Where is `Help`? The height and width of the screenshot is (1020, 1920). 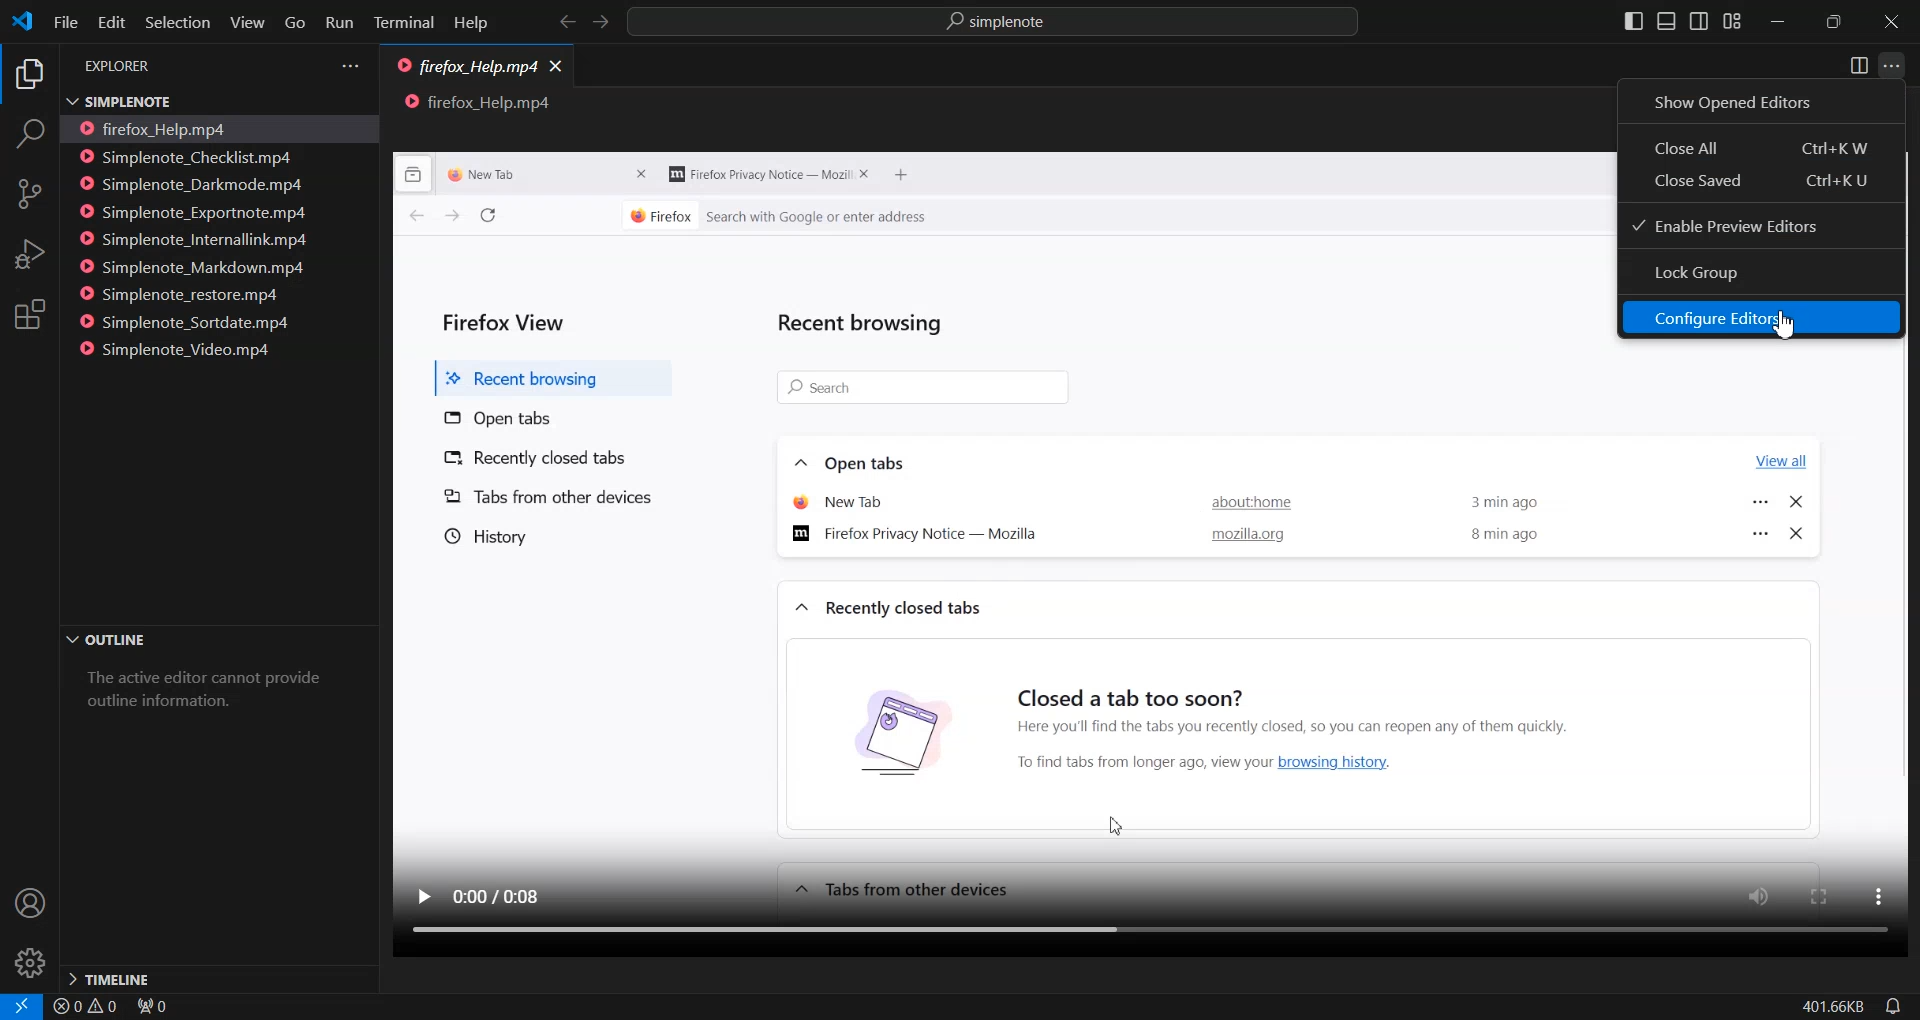 Help is located at coordinates (470, 24).